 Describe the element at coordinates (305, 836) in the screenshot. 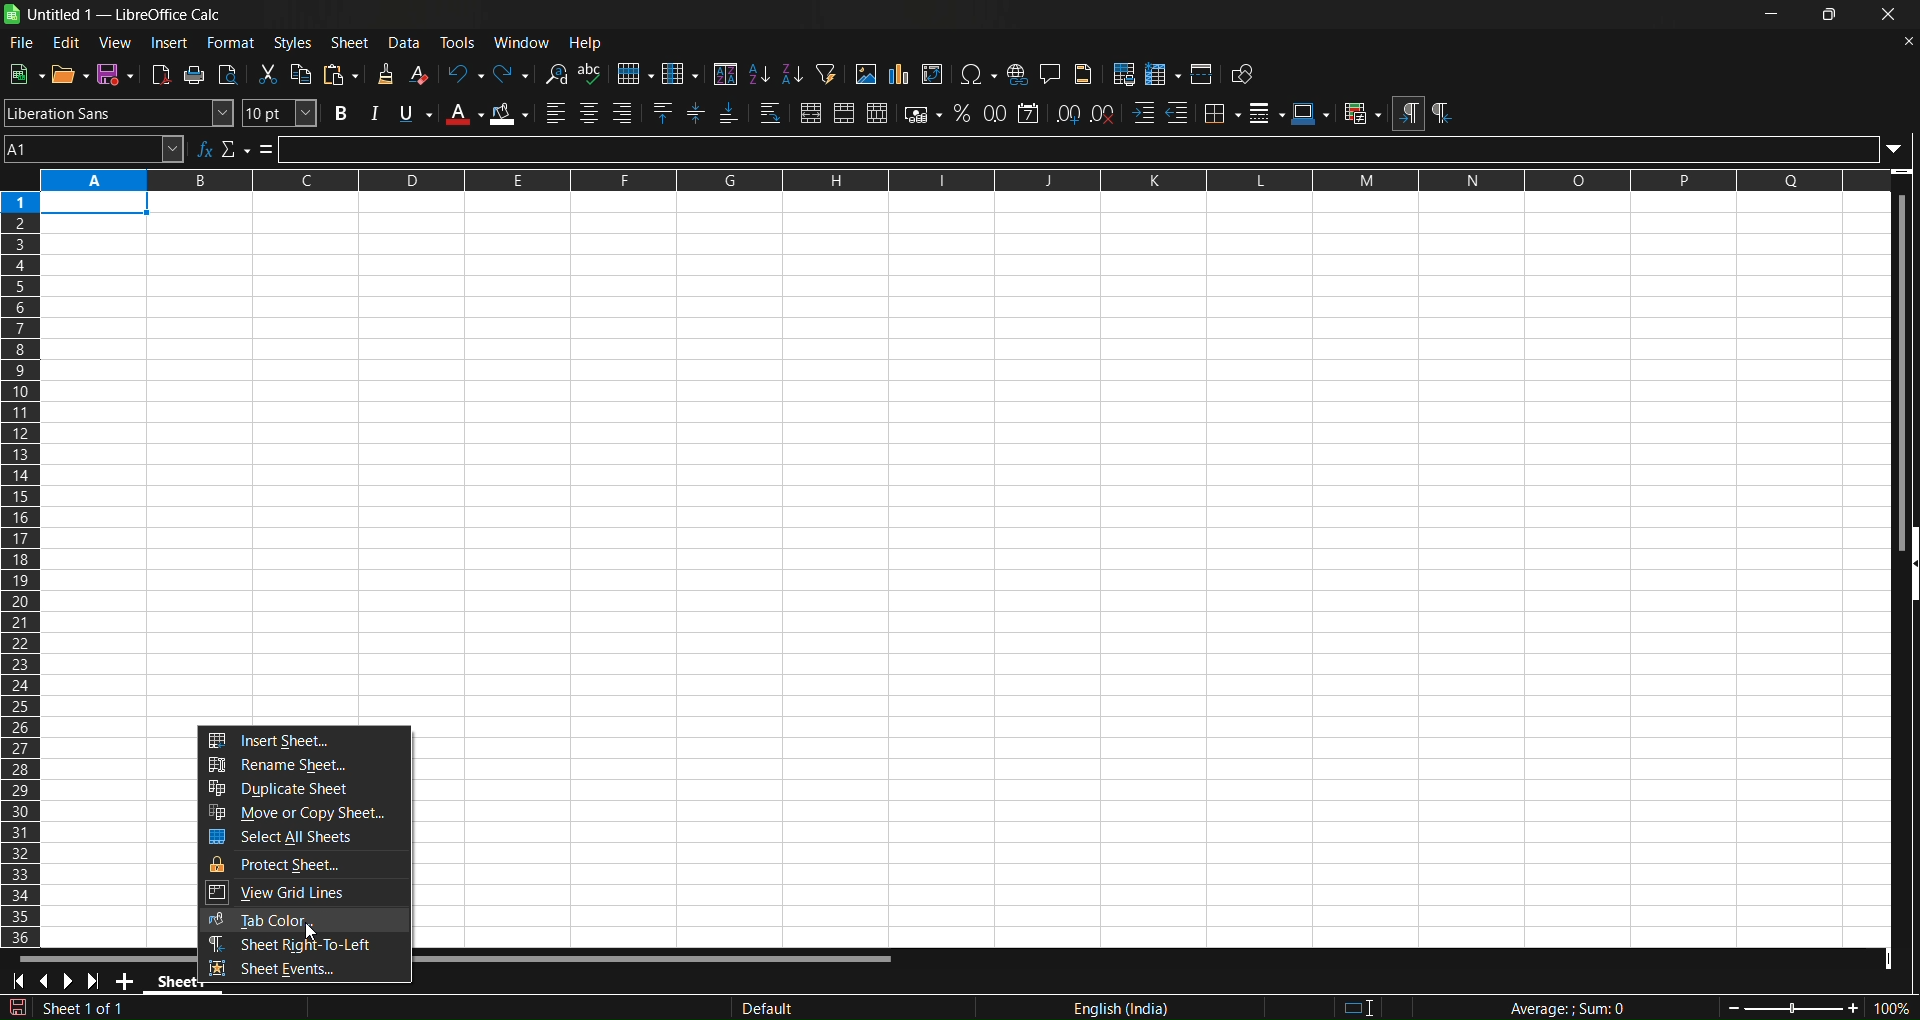

I see `select all sheet` at that location.